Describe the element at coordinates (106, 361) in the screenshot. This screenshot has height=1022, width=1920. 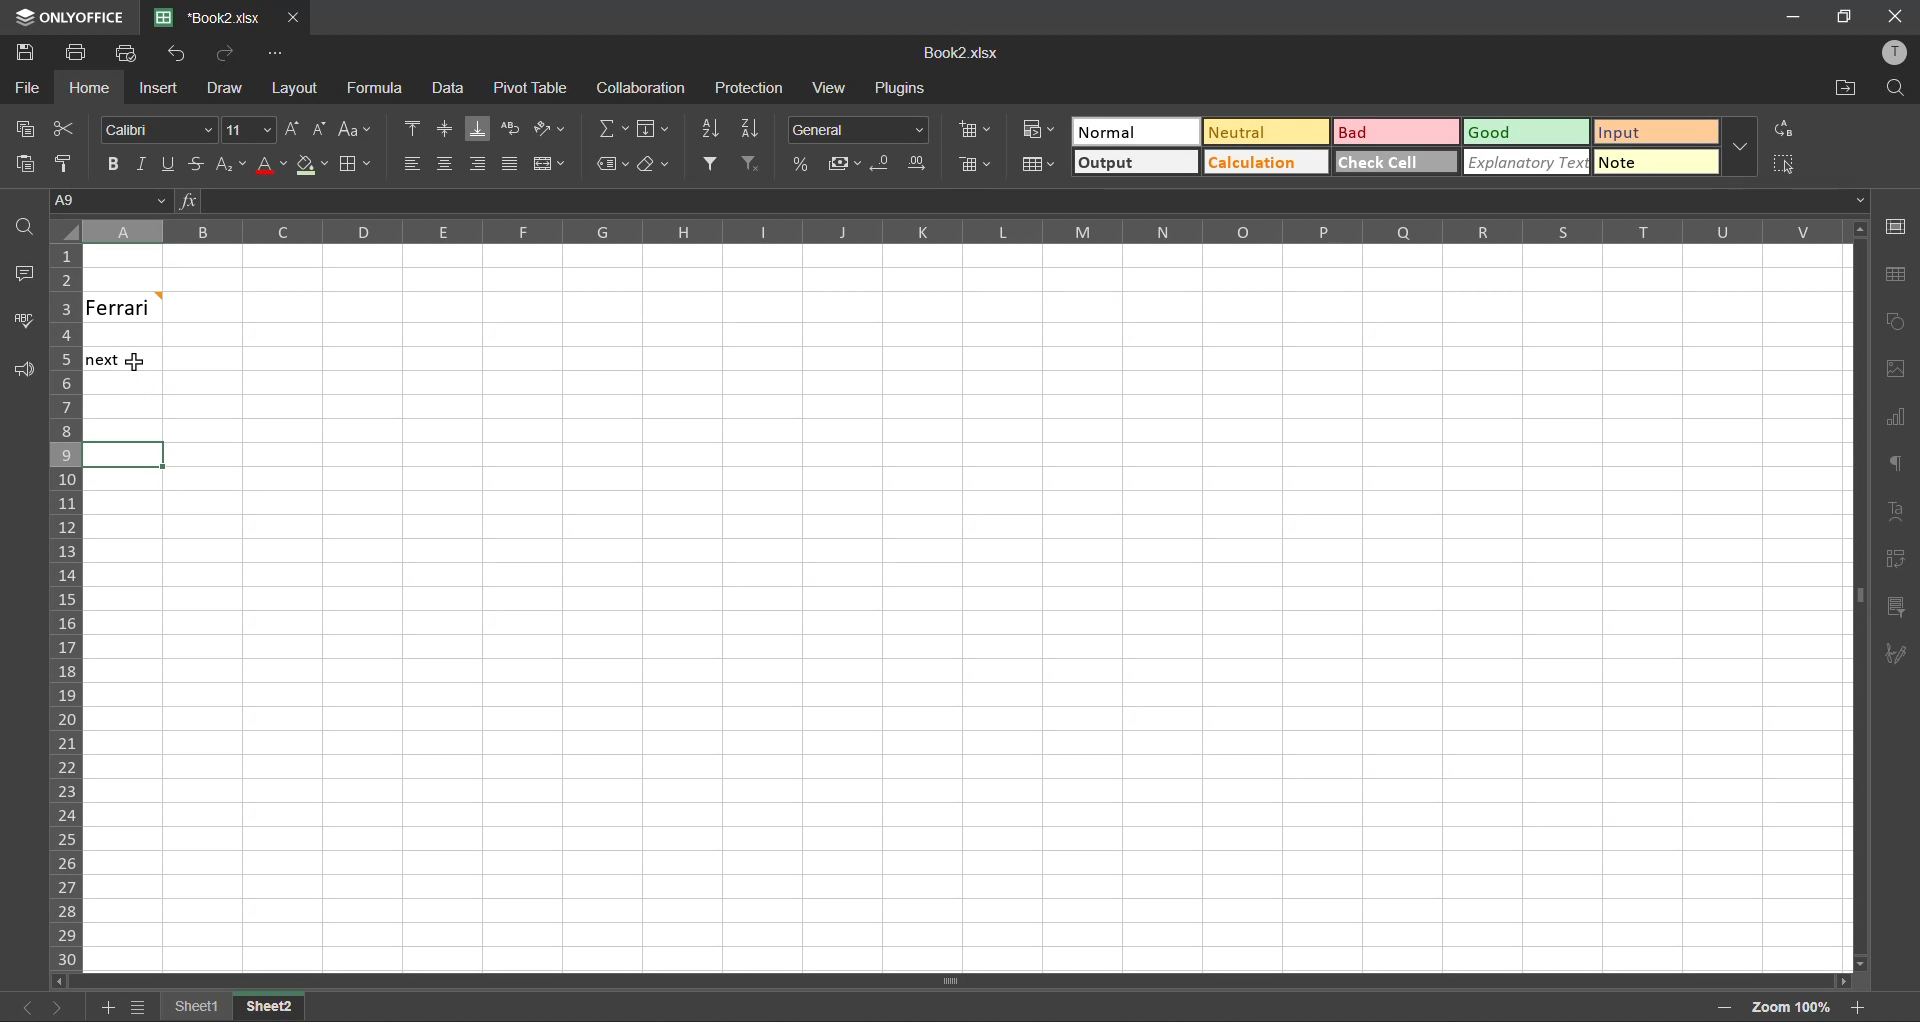
I see `next` at that location.